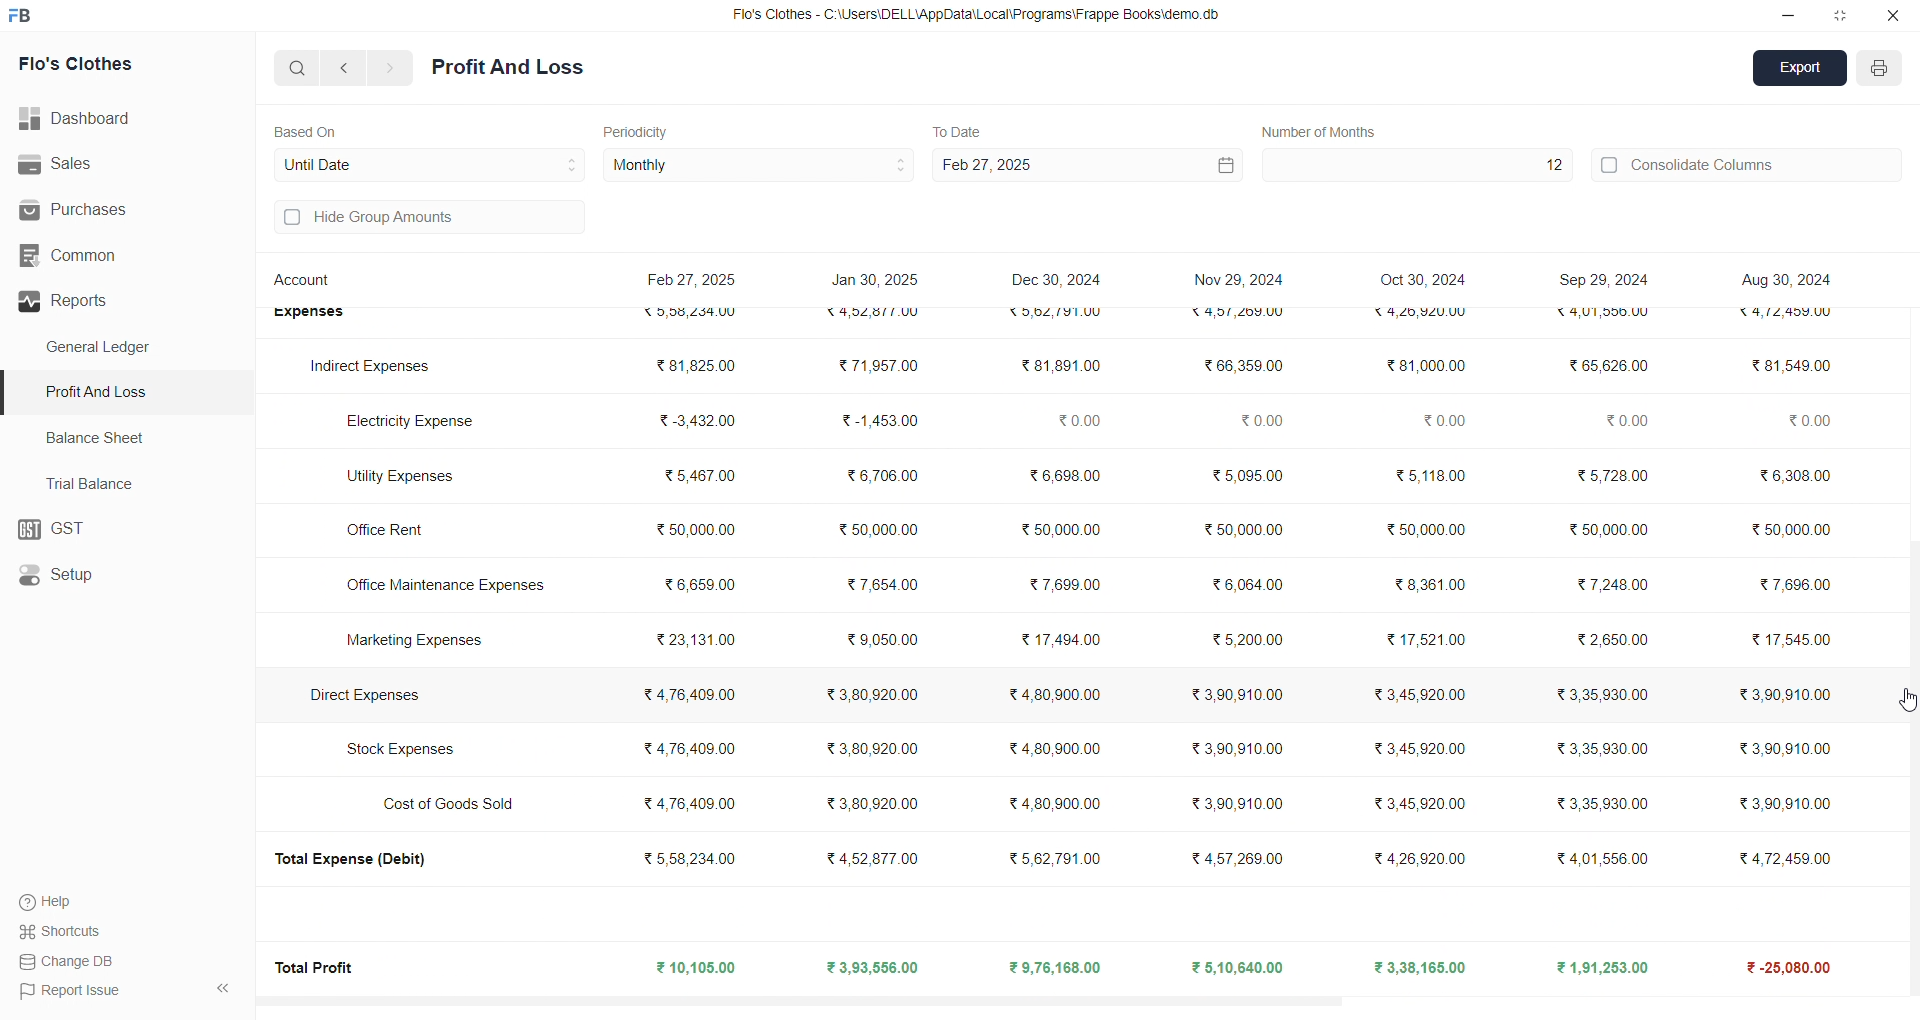 This screenshot has width=1920, height=1020. I want to click on ₹1,91,253.00, so click(1592, 967).